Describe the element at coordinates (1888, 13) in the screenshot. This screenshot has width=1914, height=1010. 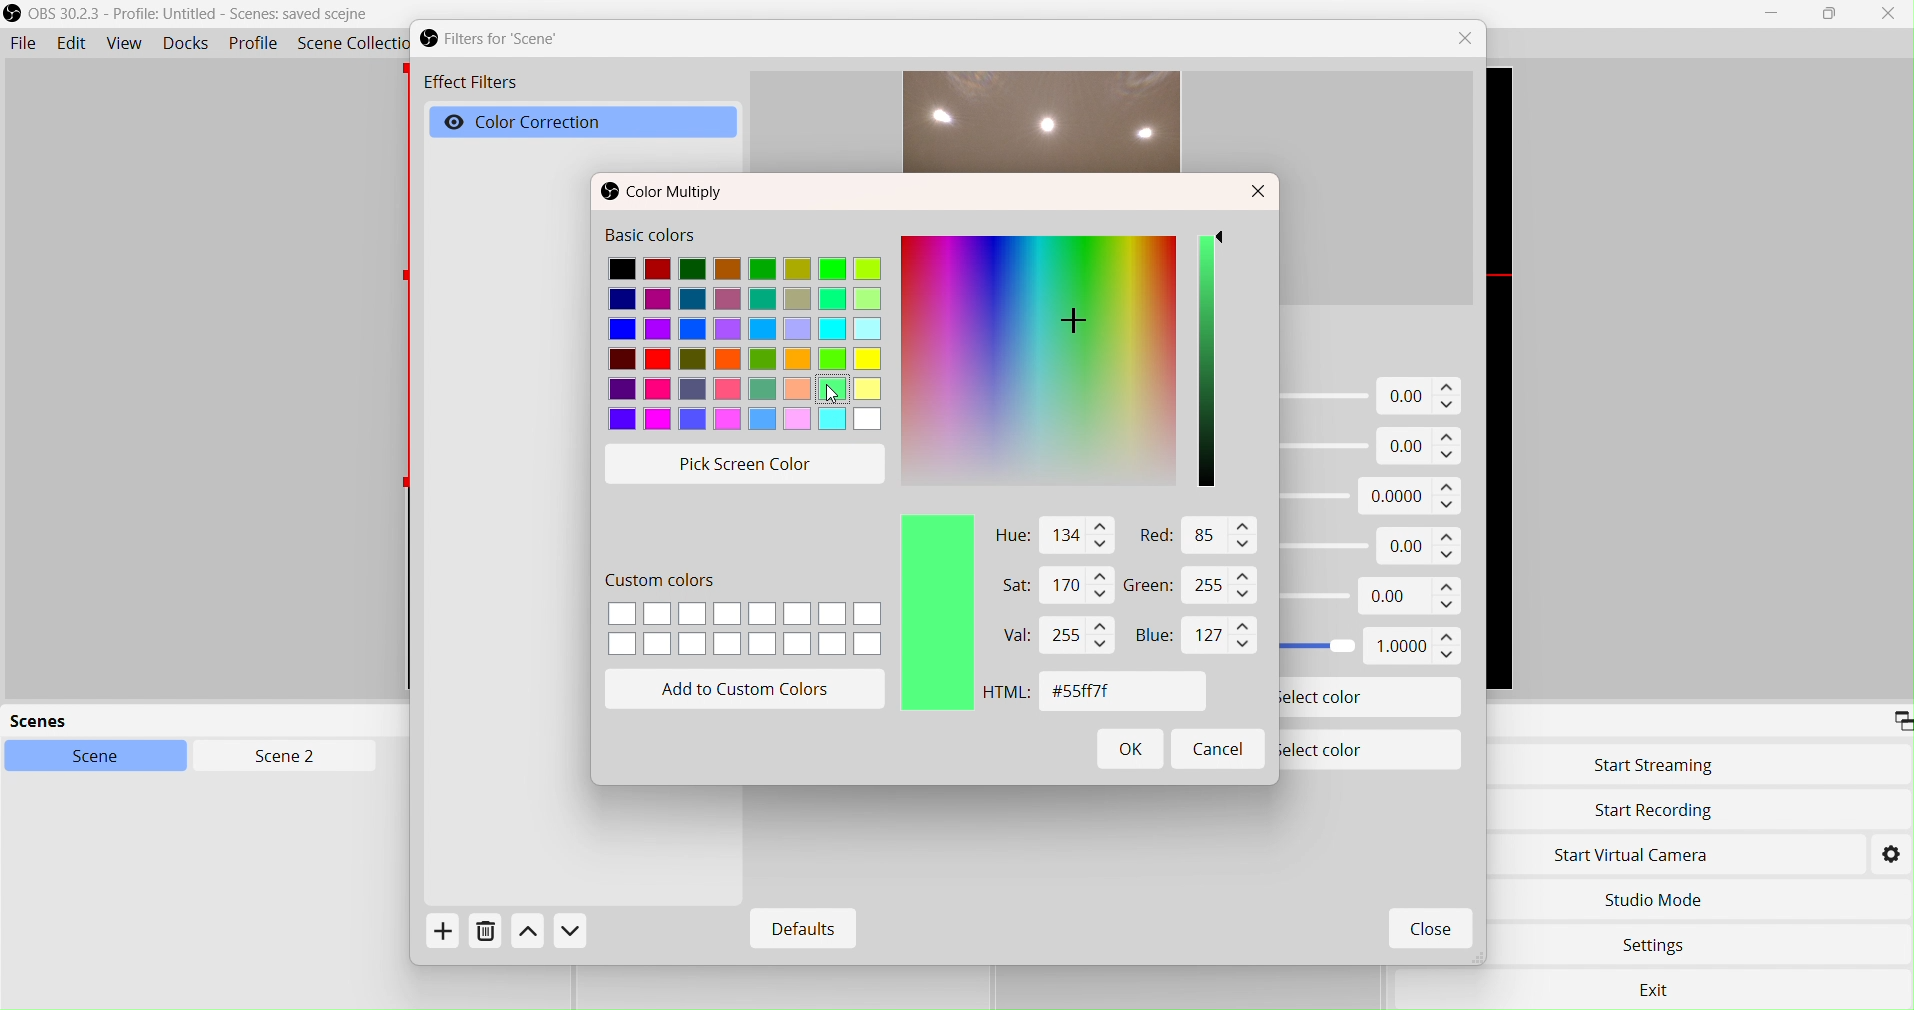
I see `Close` at that location.